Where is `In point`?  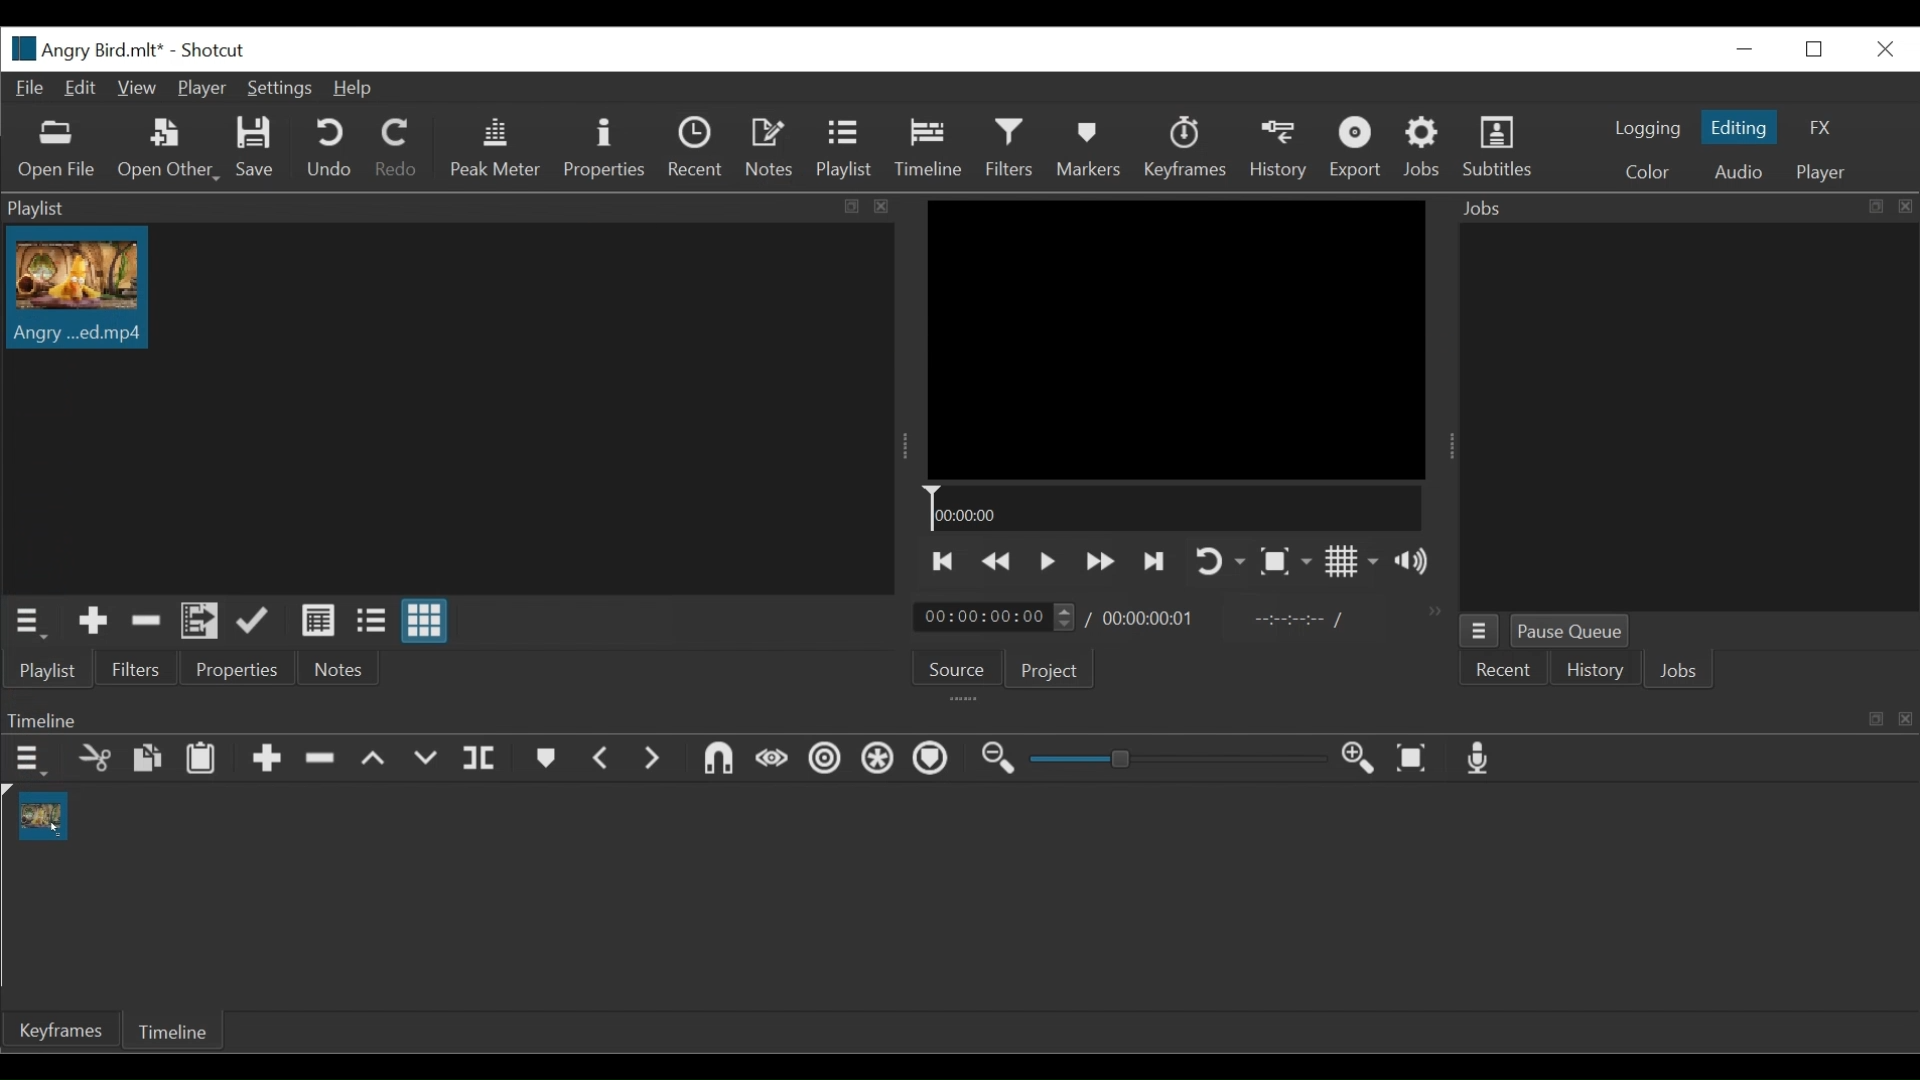 In point is located at coordinates (1288, 621).